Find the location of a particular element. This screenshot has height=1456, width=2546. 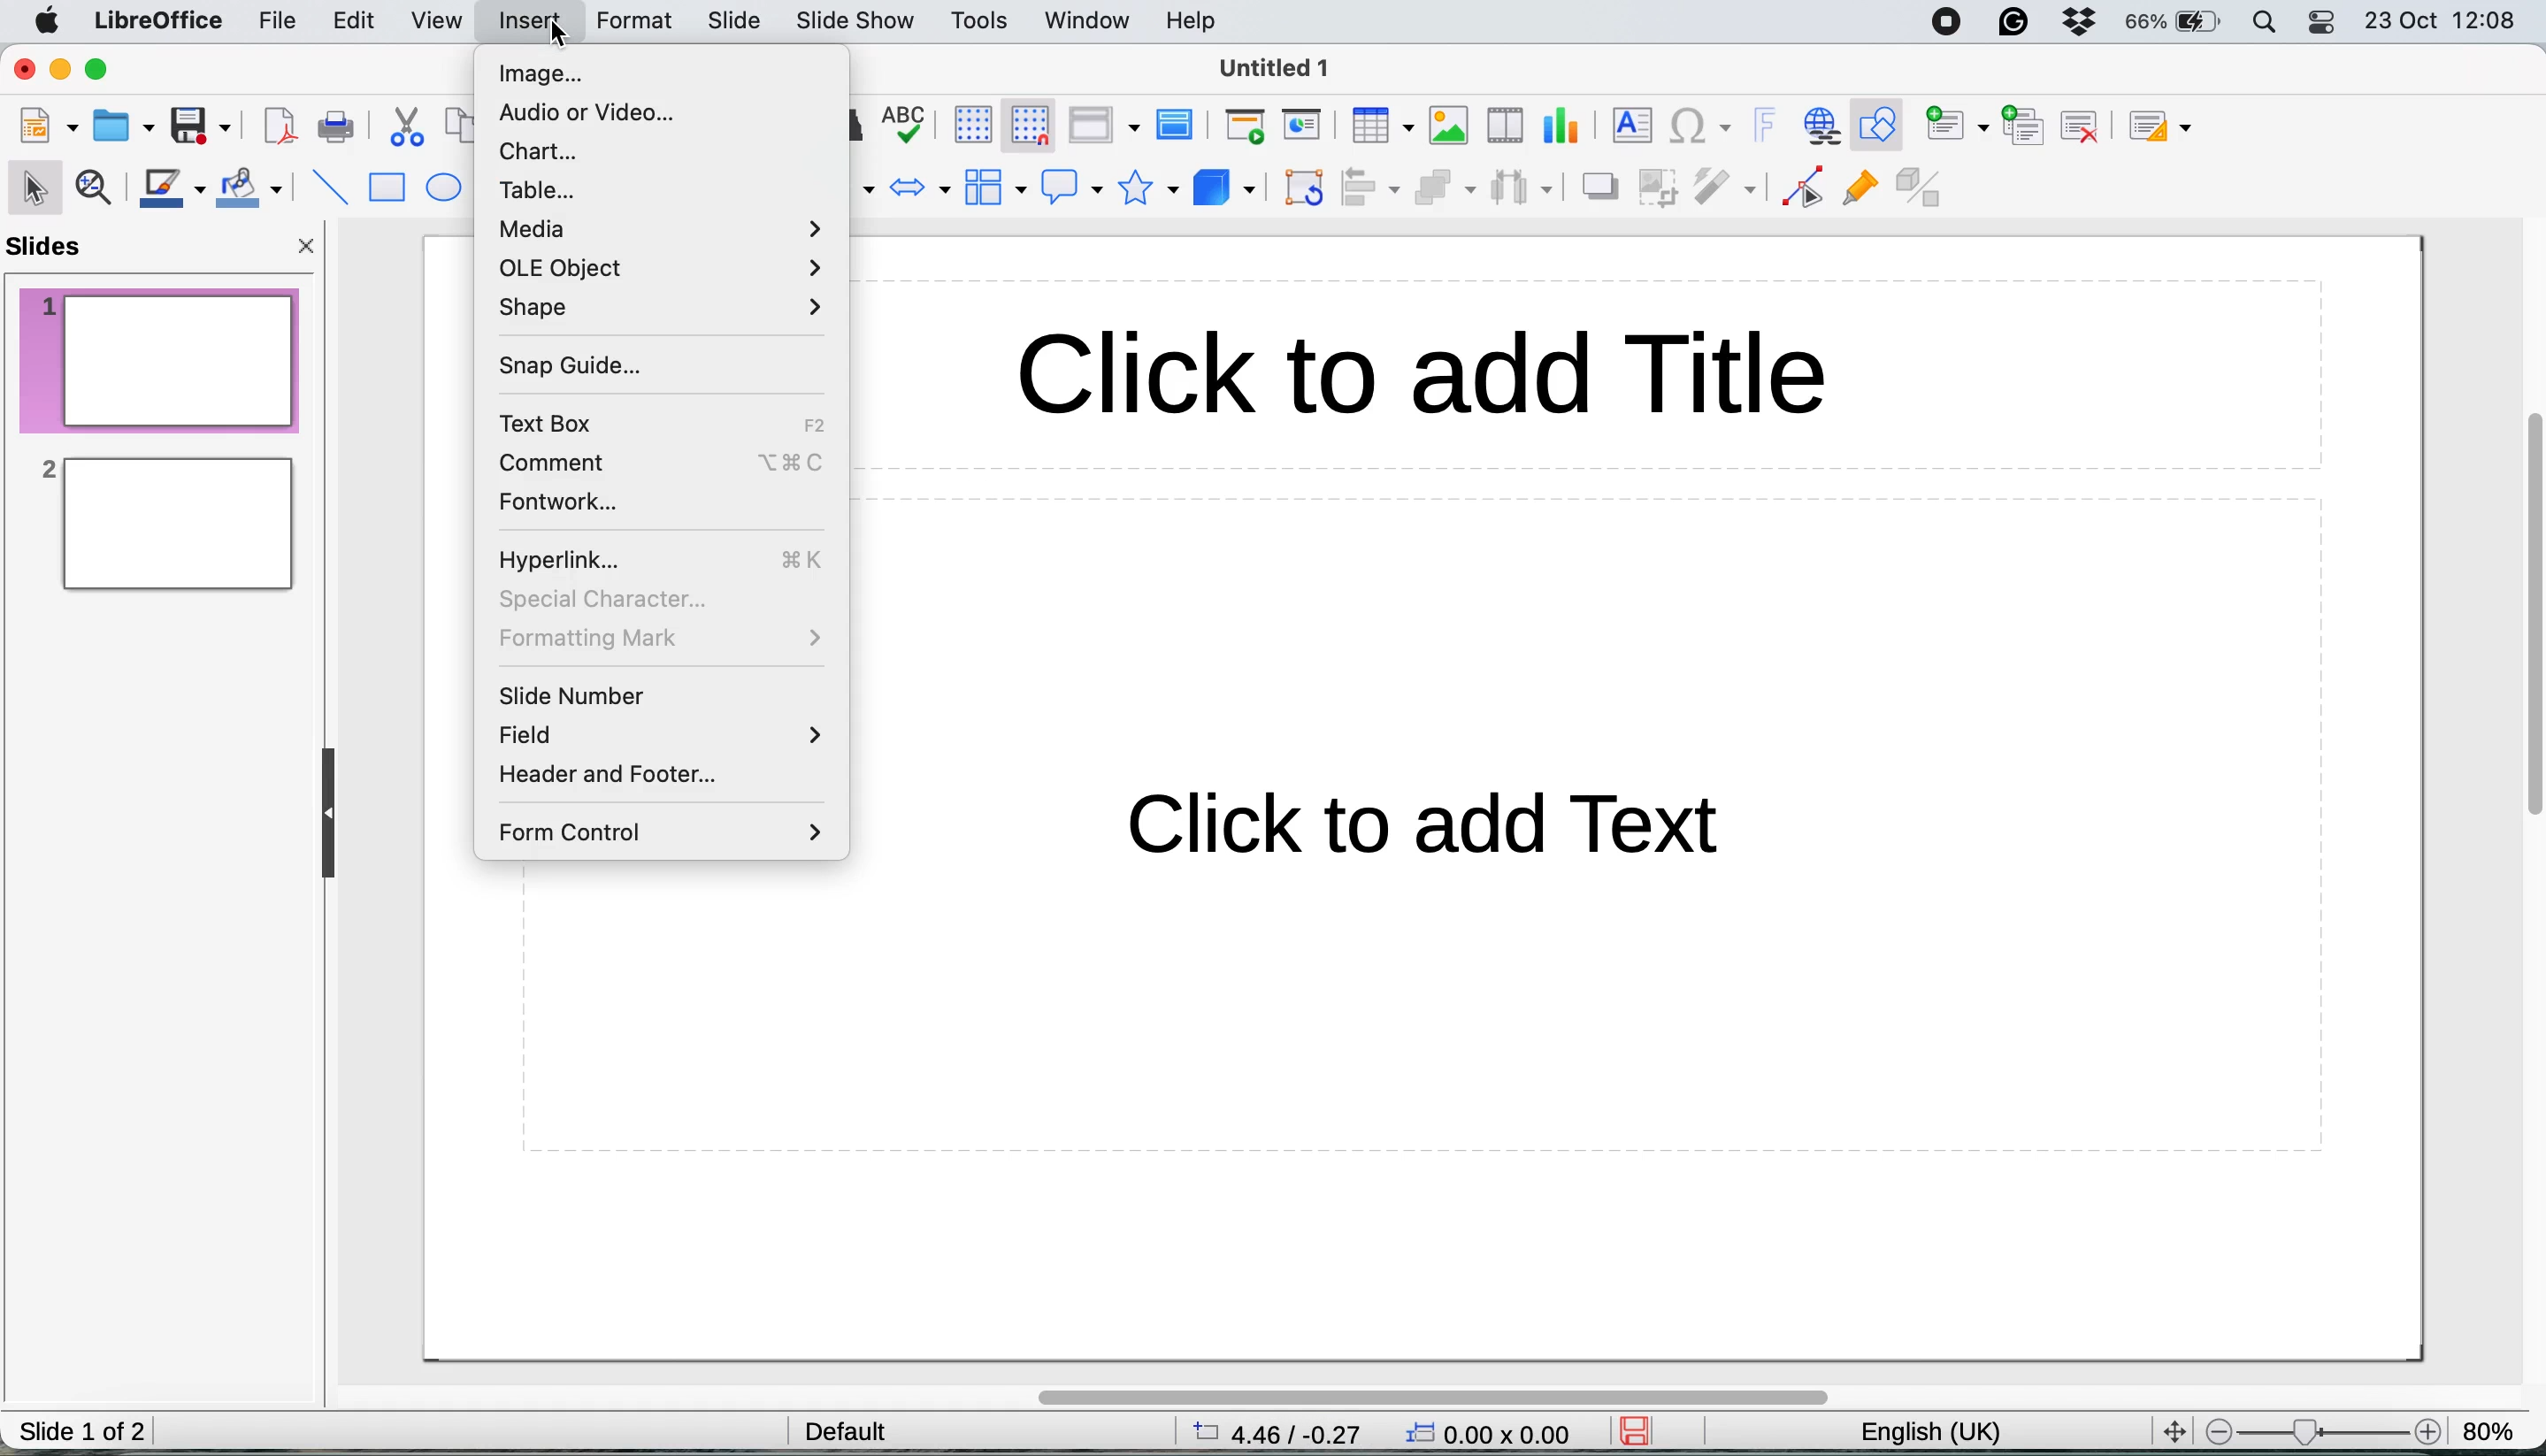

insert chart is located at coordinates (1449, 124).